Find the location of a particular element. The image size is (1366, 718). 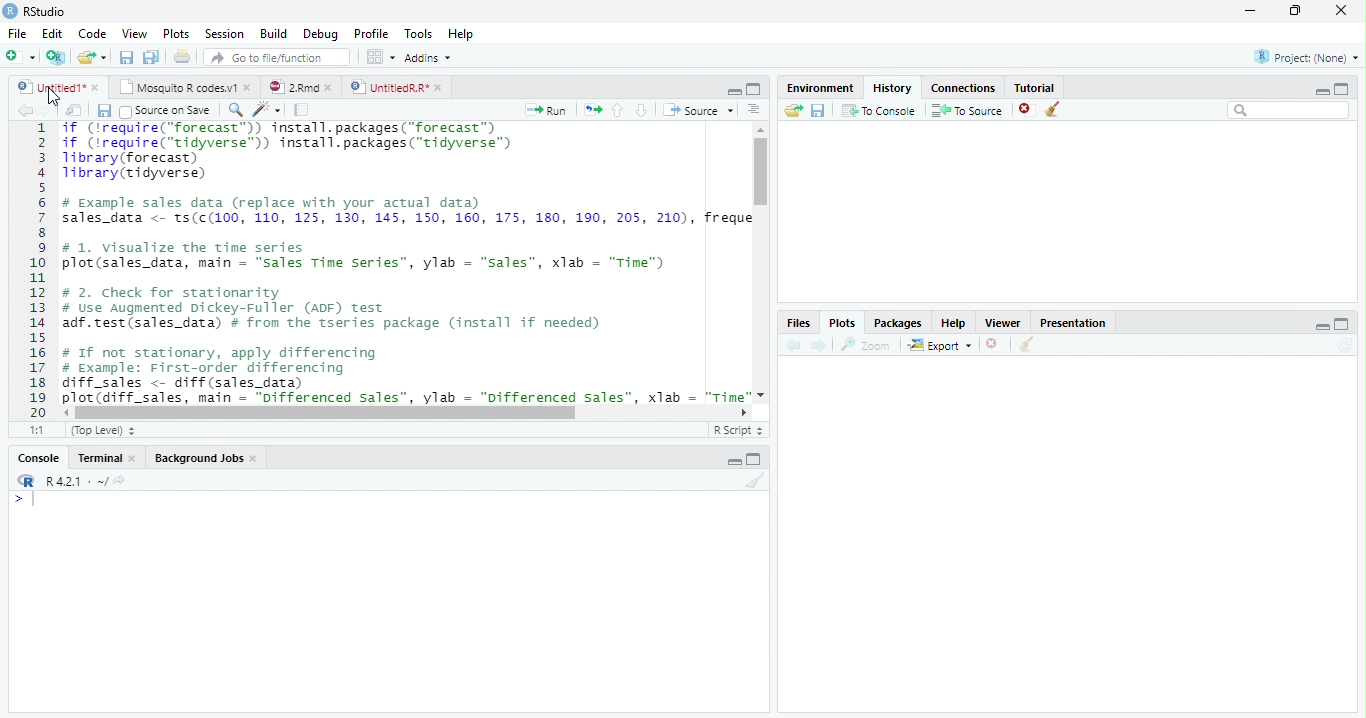

View current directory is located at coordinates (121, 481).